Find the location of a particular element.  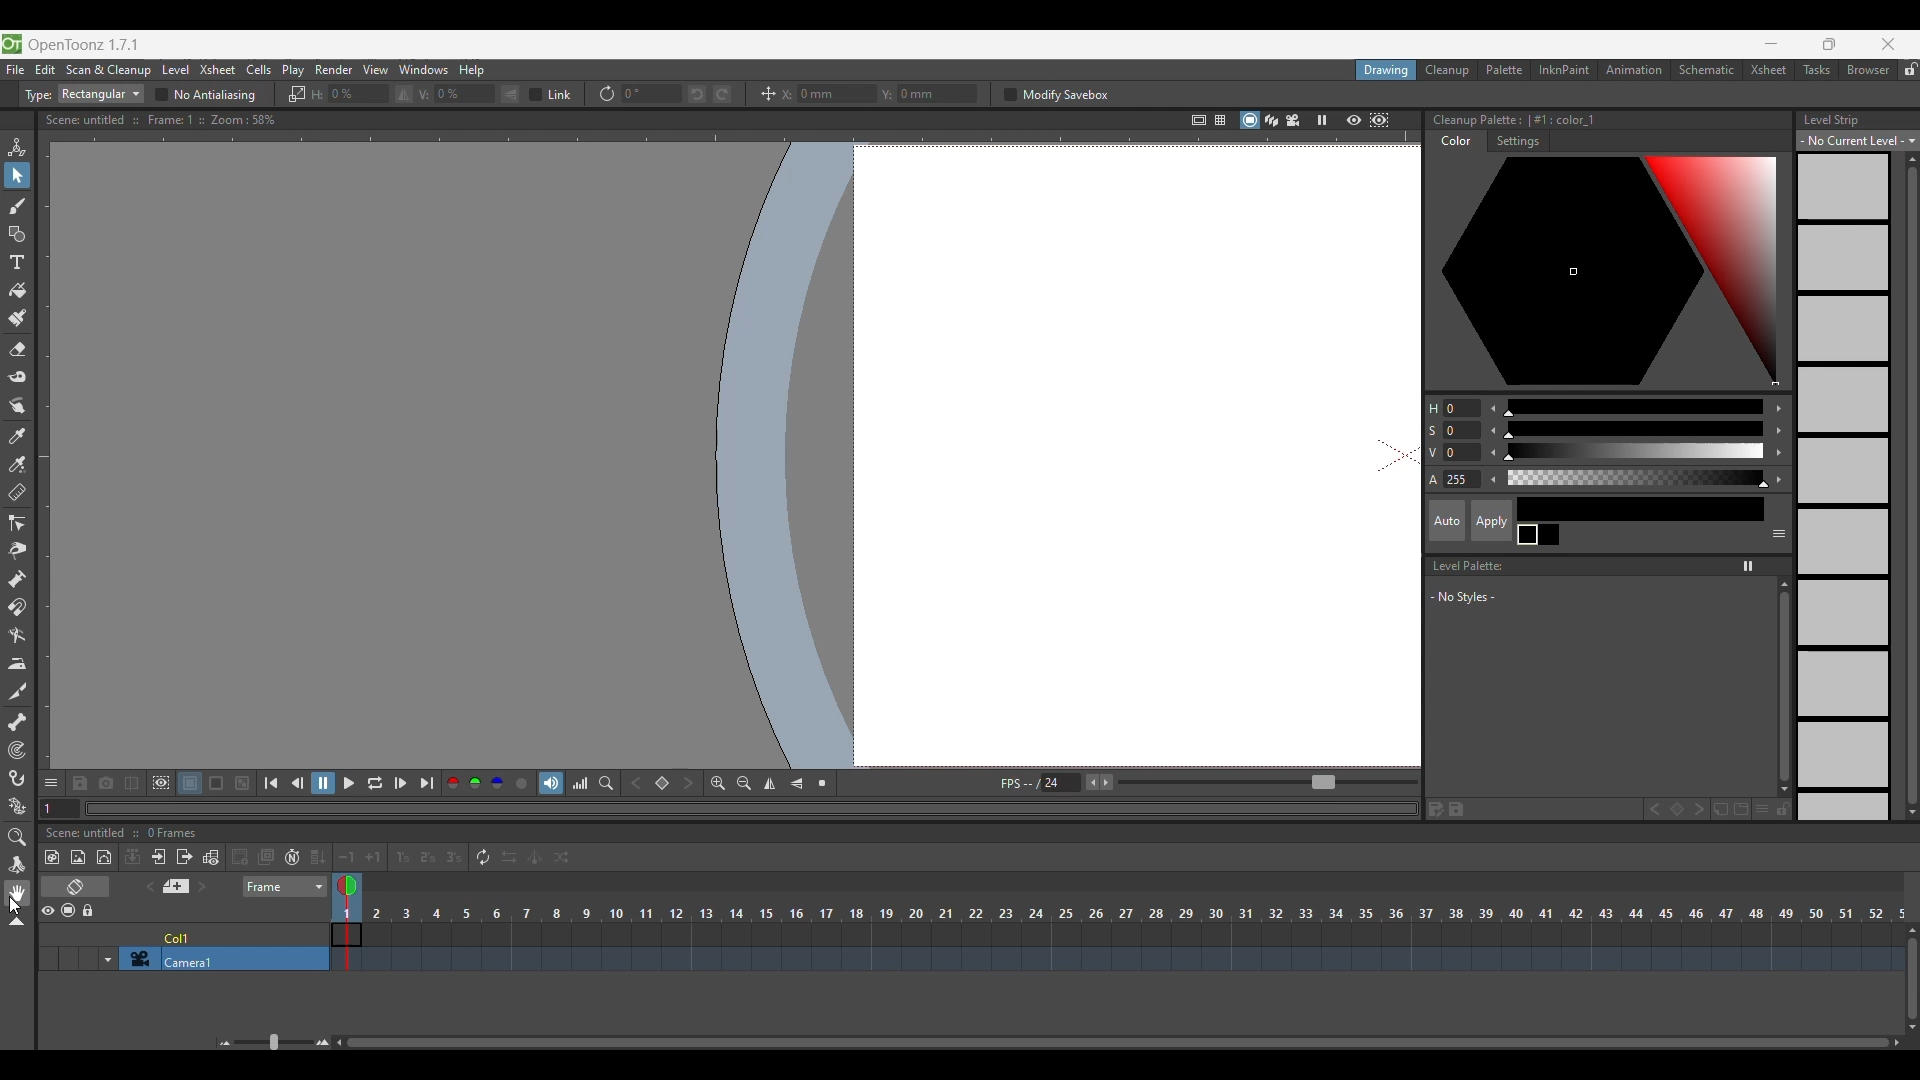

File is located at coordinates (15, 70).